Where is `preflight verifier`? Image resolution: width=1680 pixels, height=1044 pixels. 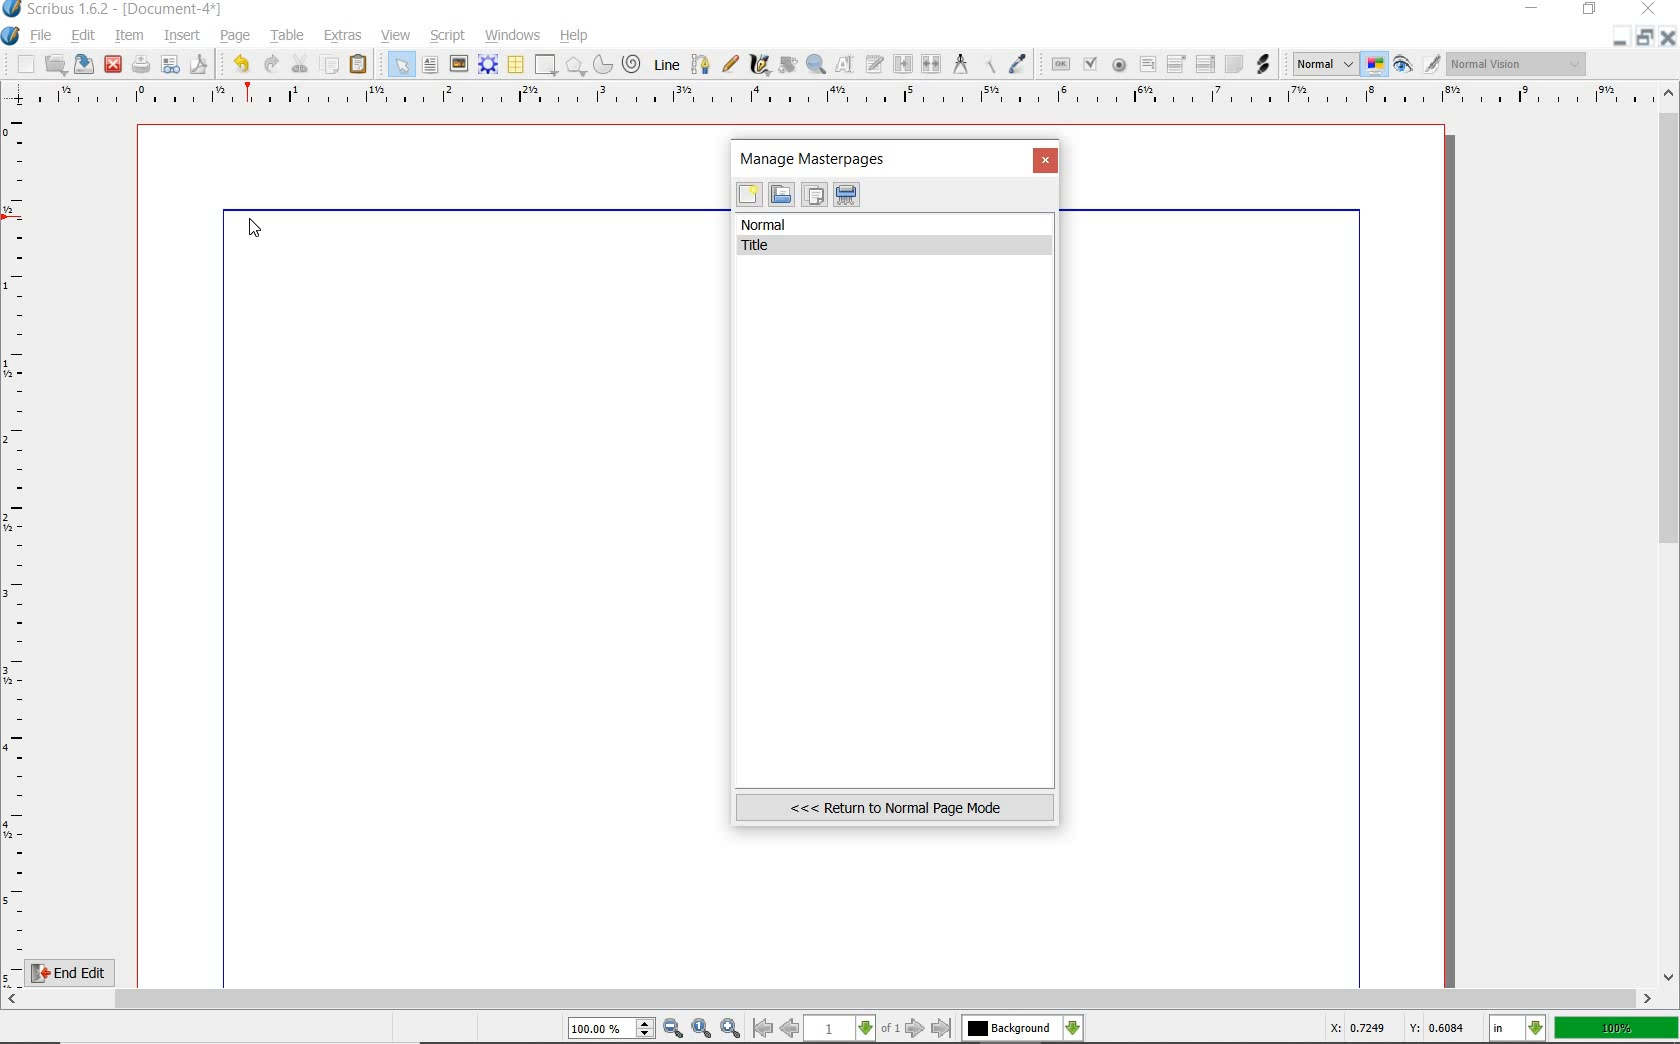
preflight verifier is located at coordinates (171, 66).